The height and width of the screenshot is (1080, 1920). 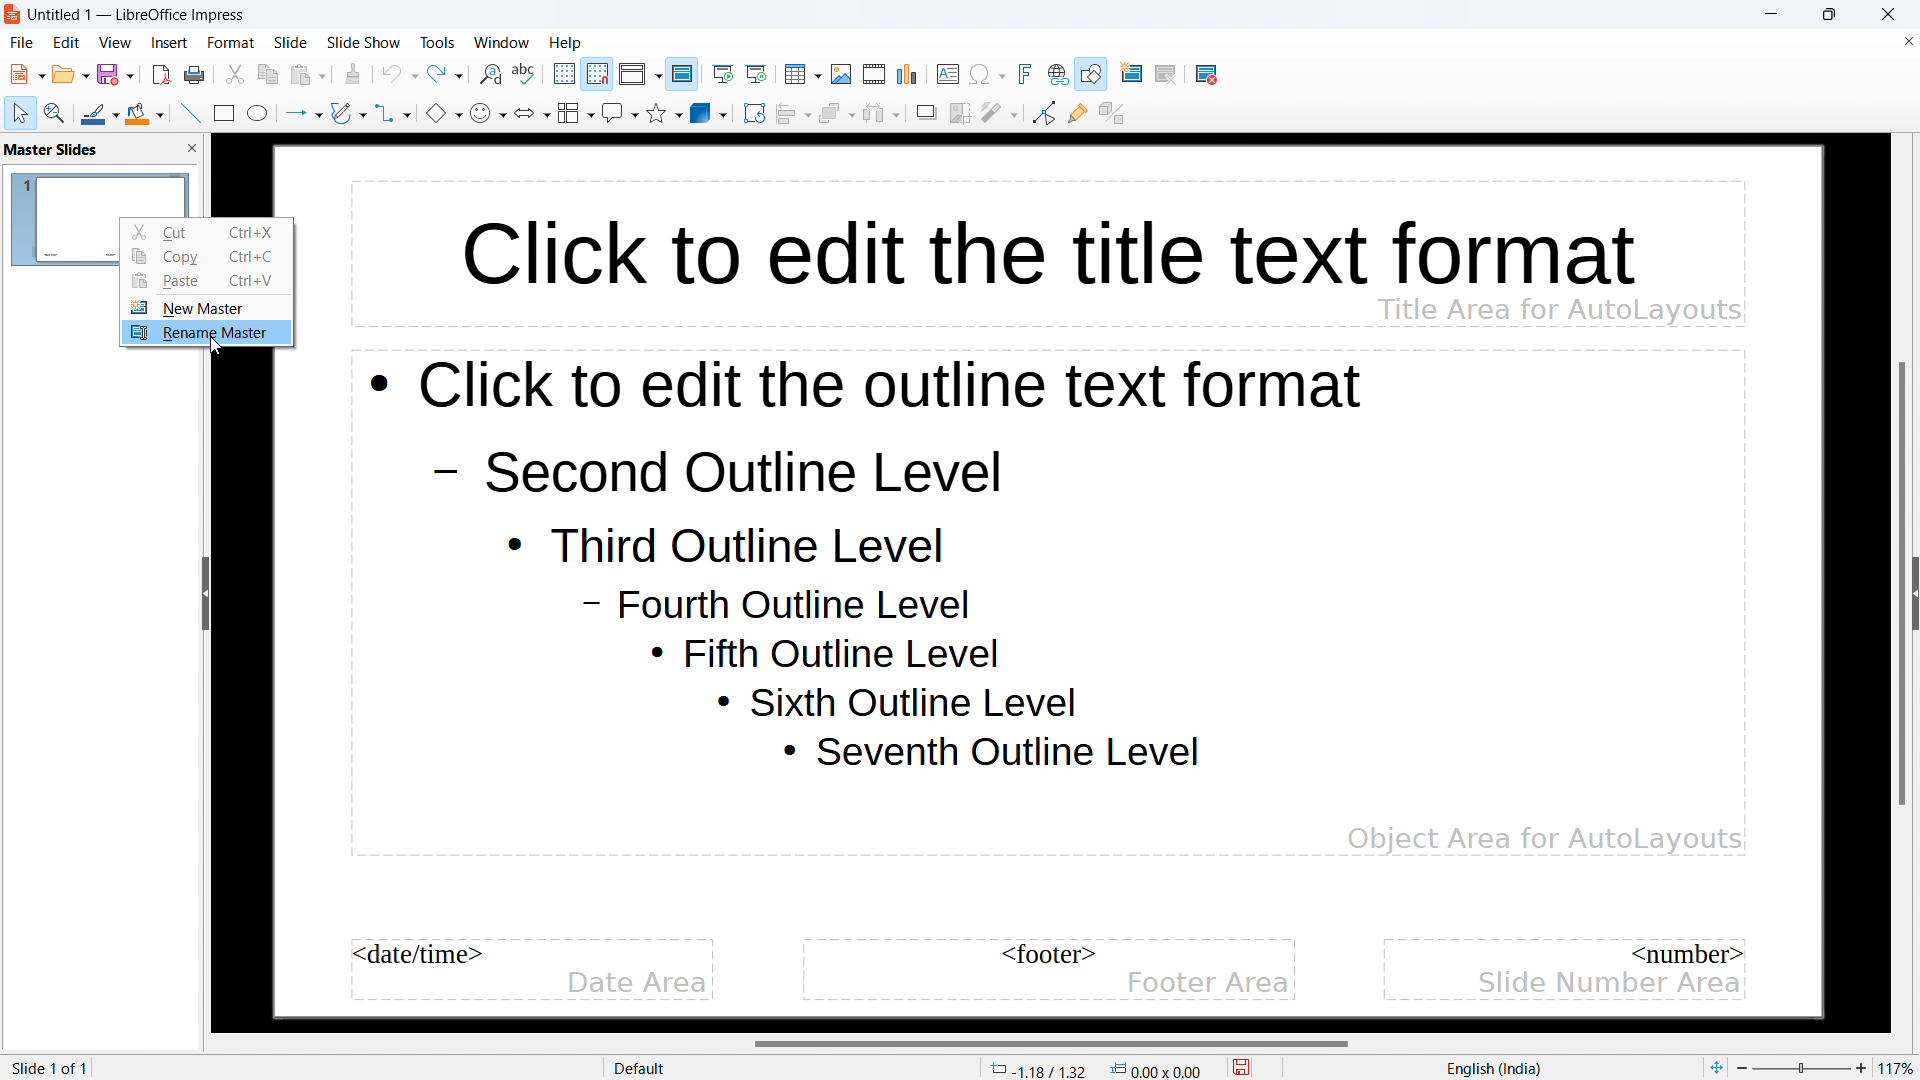 What do you see at coordinates (162, 76) in the screenshot?
I see `export directly as pdf` at bounding box center [162, 76].